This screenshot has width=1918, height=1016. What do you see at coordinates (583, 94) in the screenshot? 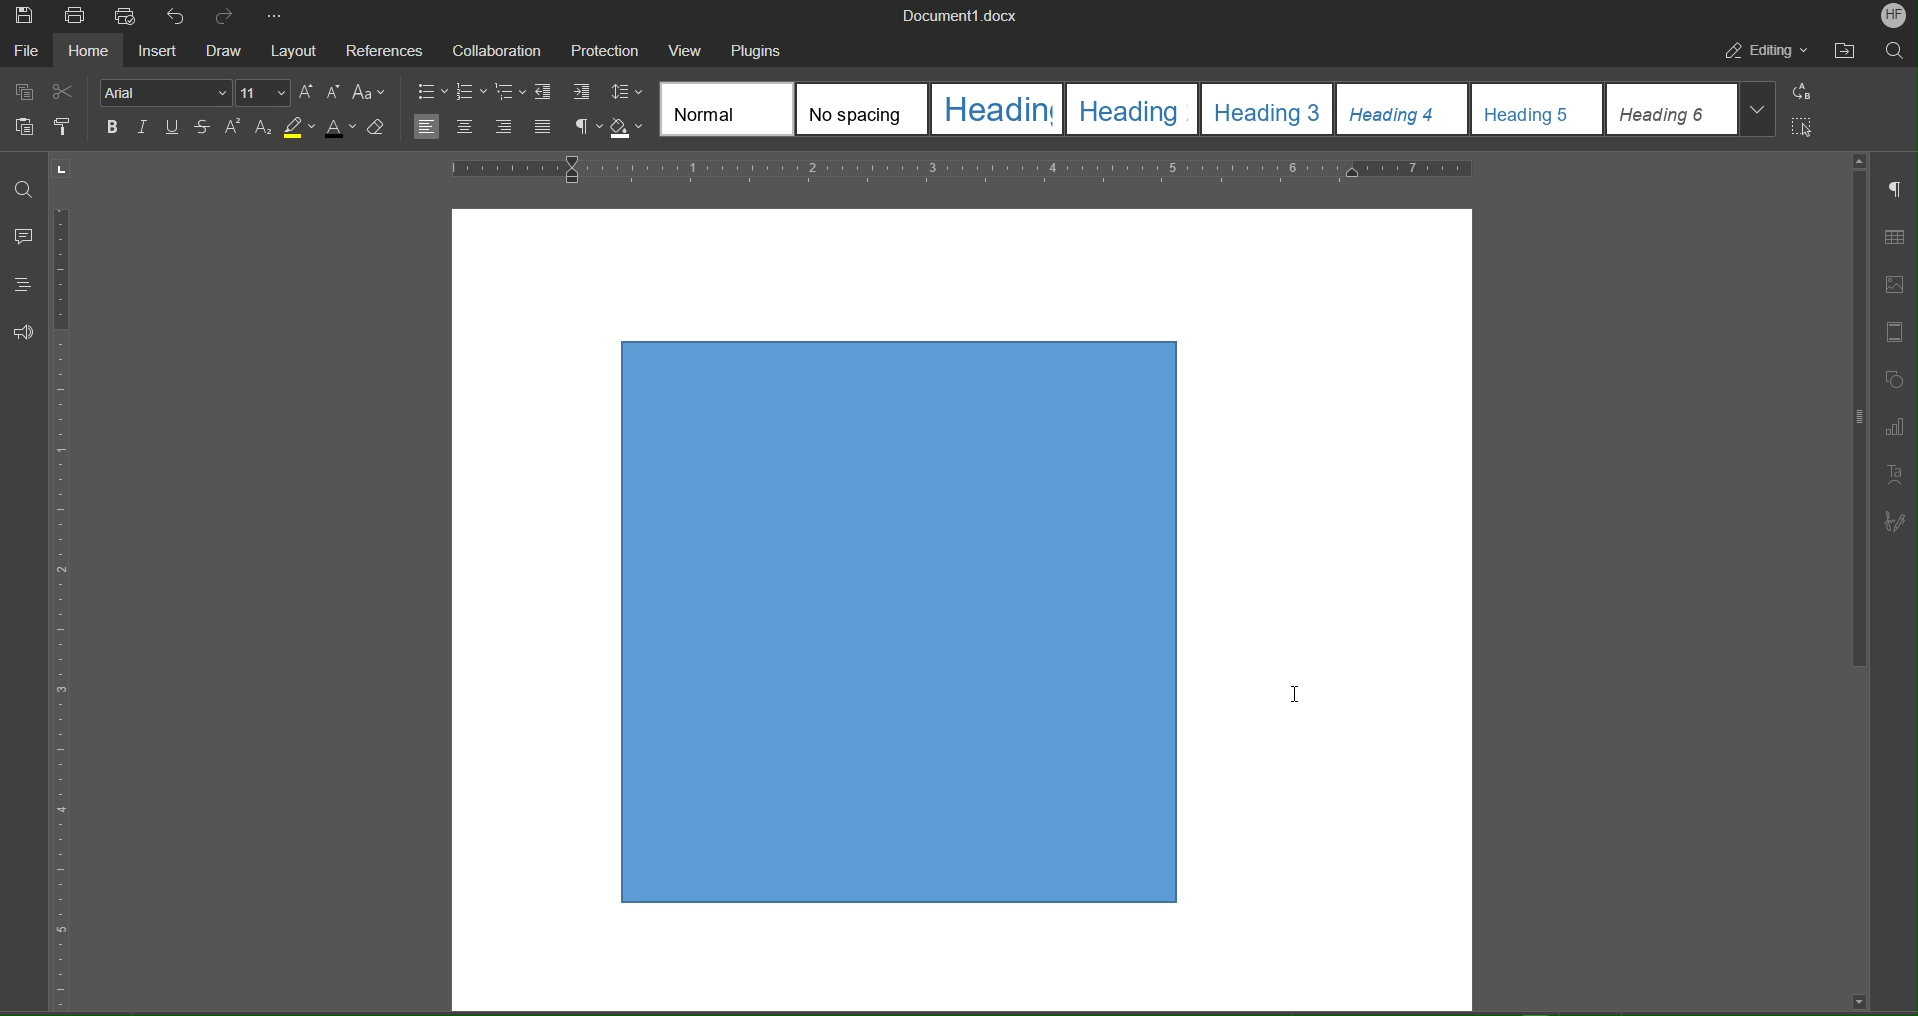
I see `Increase Indent` at bounding box center [583, 94].